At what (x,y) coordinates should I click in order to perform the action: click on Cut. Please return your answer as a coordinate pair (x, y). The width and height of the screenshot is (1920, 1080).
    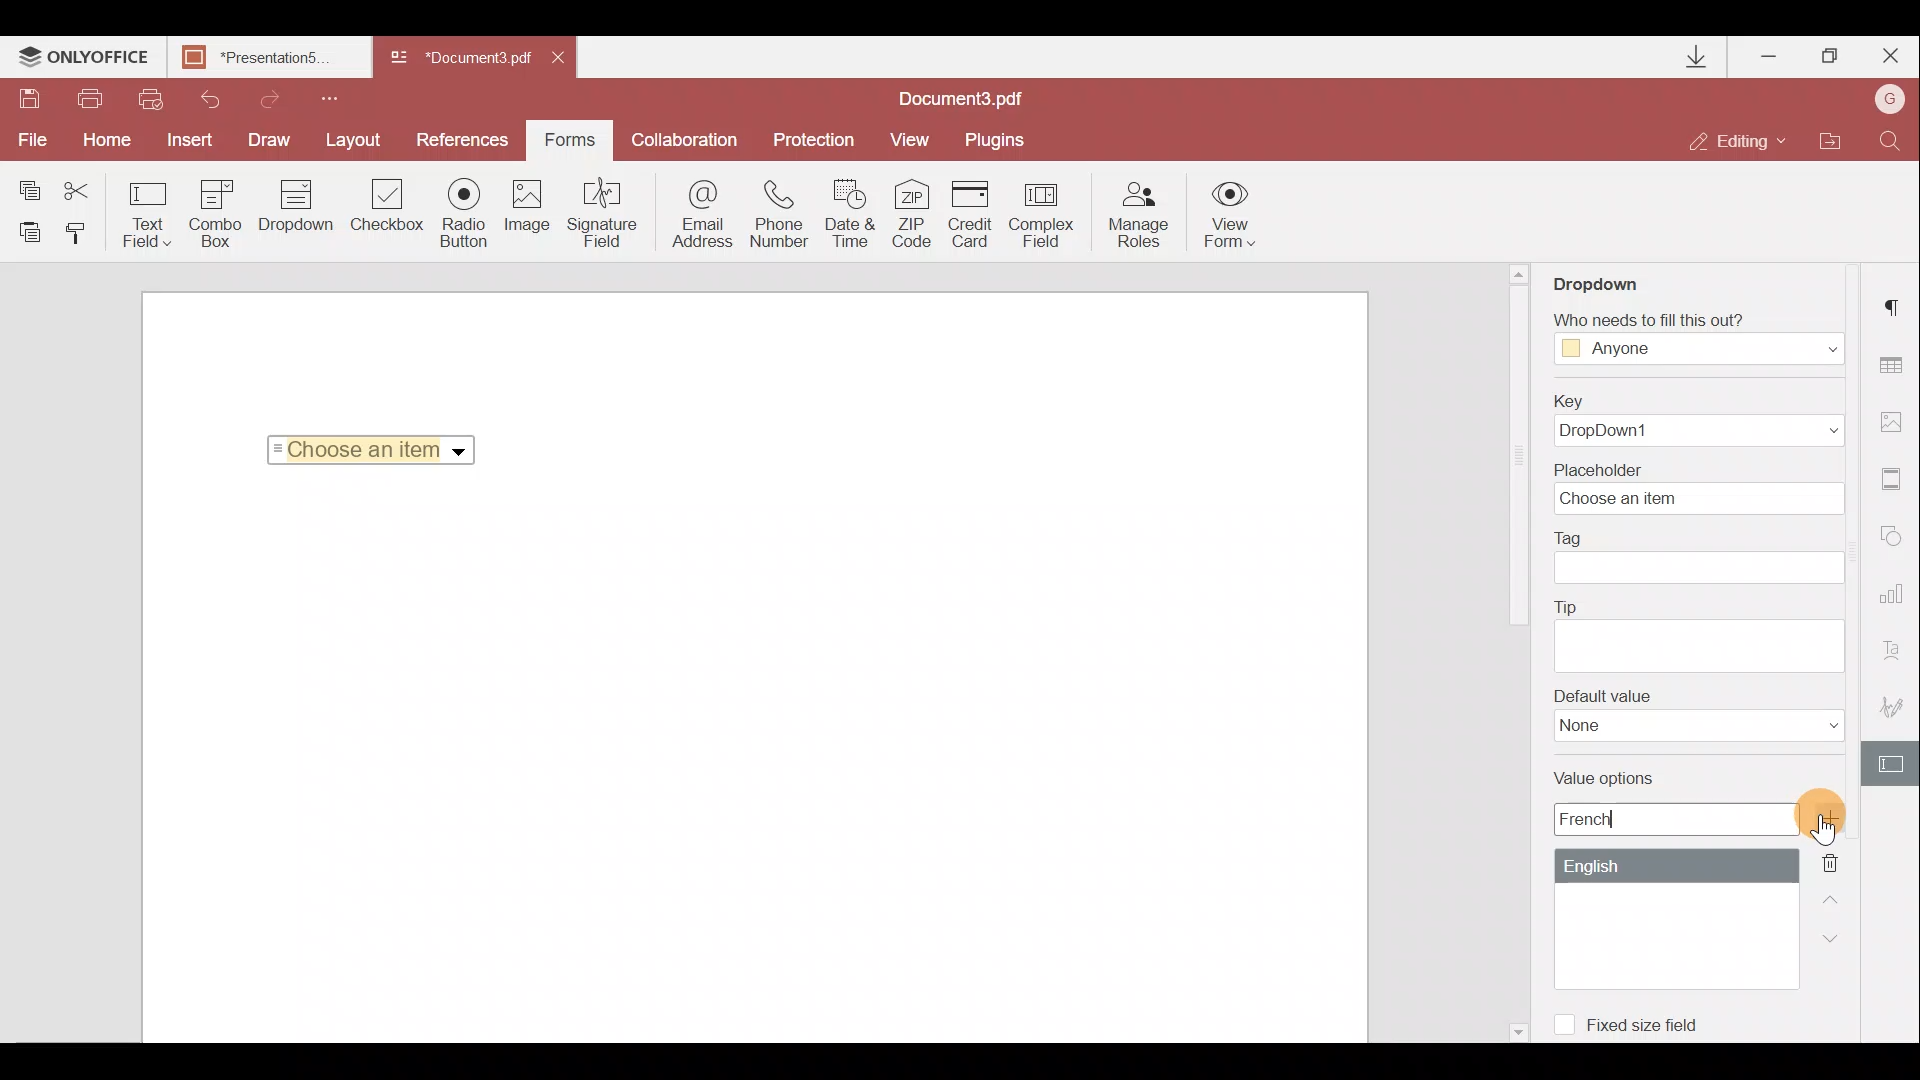
    Looking at the image, I should click on (89, 187).